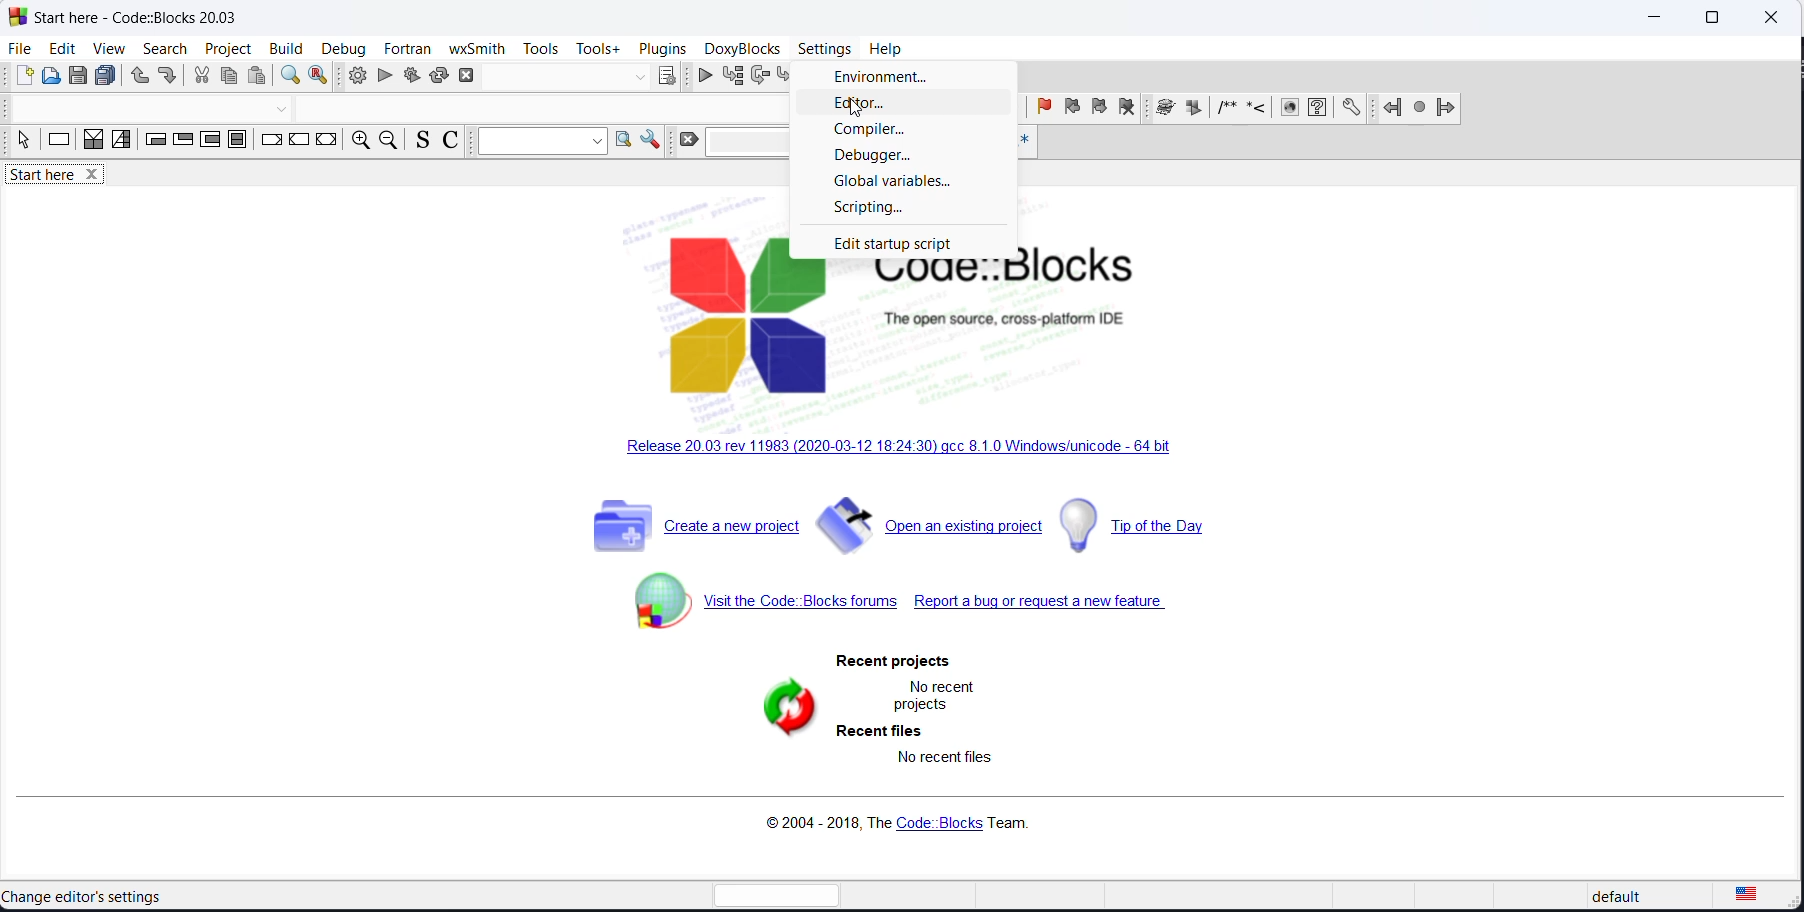  What do you see at coordinates (405, 47) in the screenshot?
I see `fortran` at bounding box center [405, 47].